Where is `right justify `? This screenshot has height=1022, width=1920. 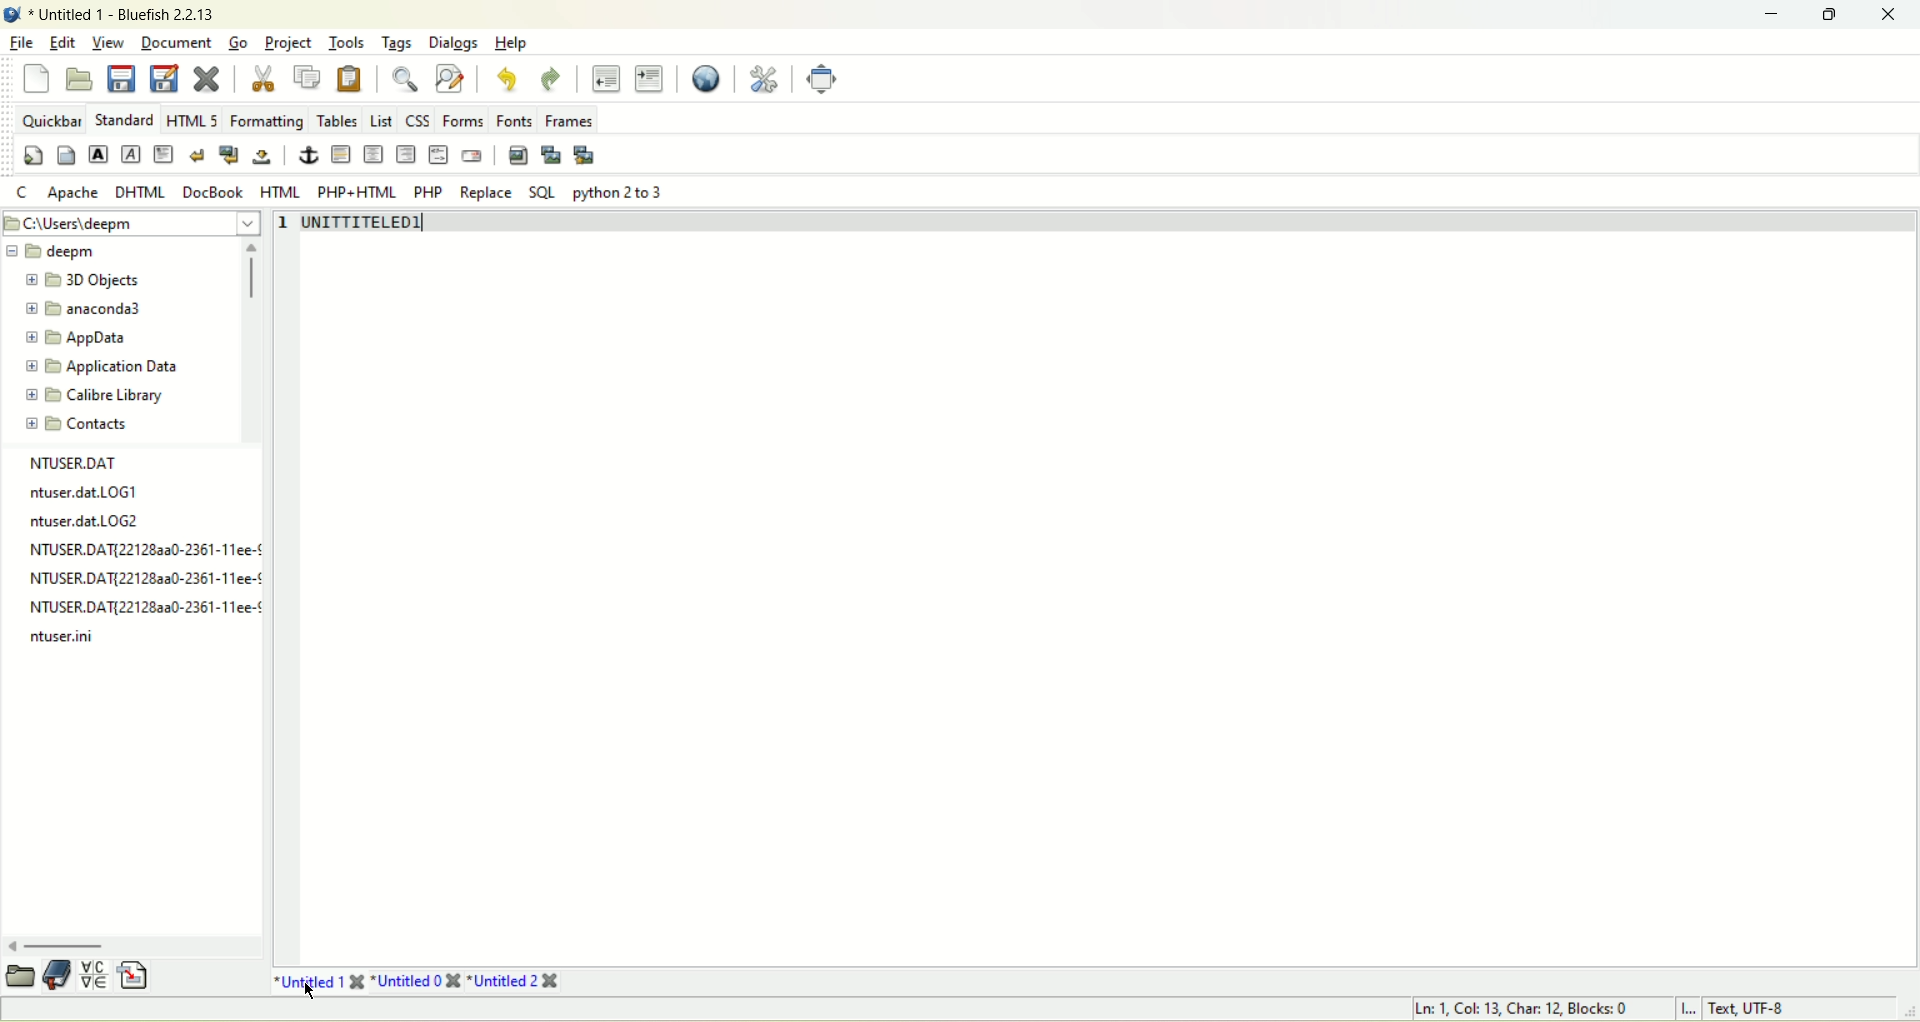 right justify  is located at coordinates (406, 159).